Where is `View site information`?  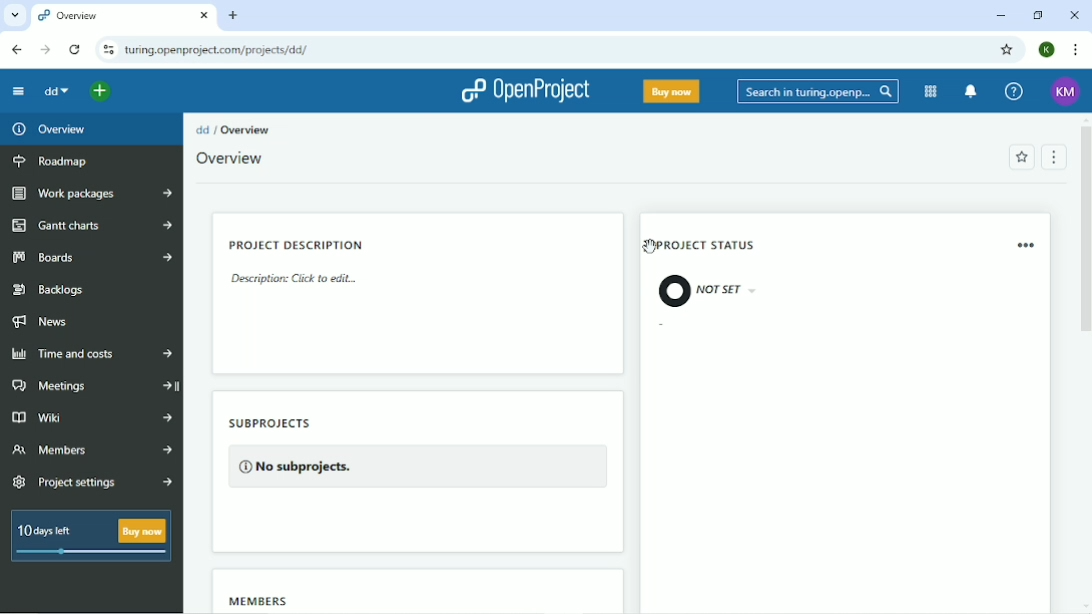 View site information is located at coordinates (107, 50).